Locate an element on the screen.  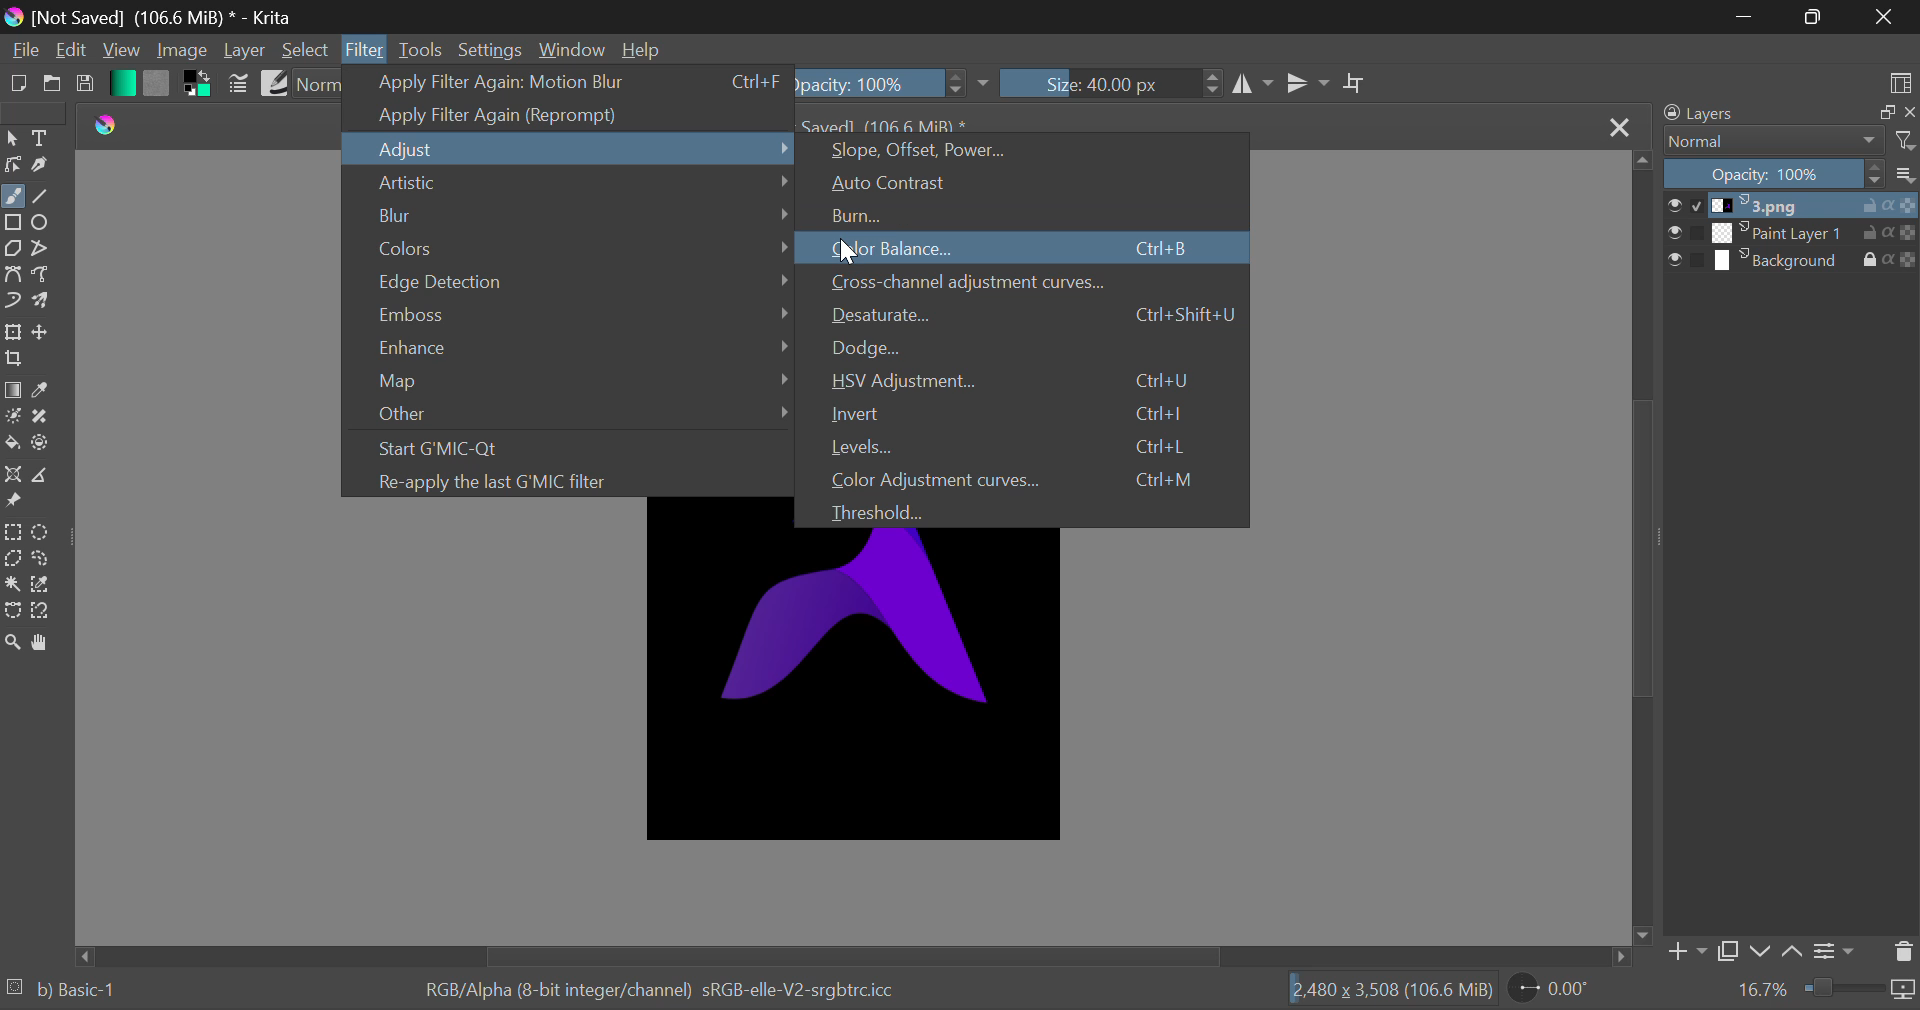
Edit Shapes is located at coordinates (13, 165).